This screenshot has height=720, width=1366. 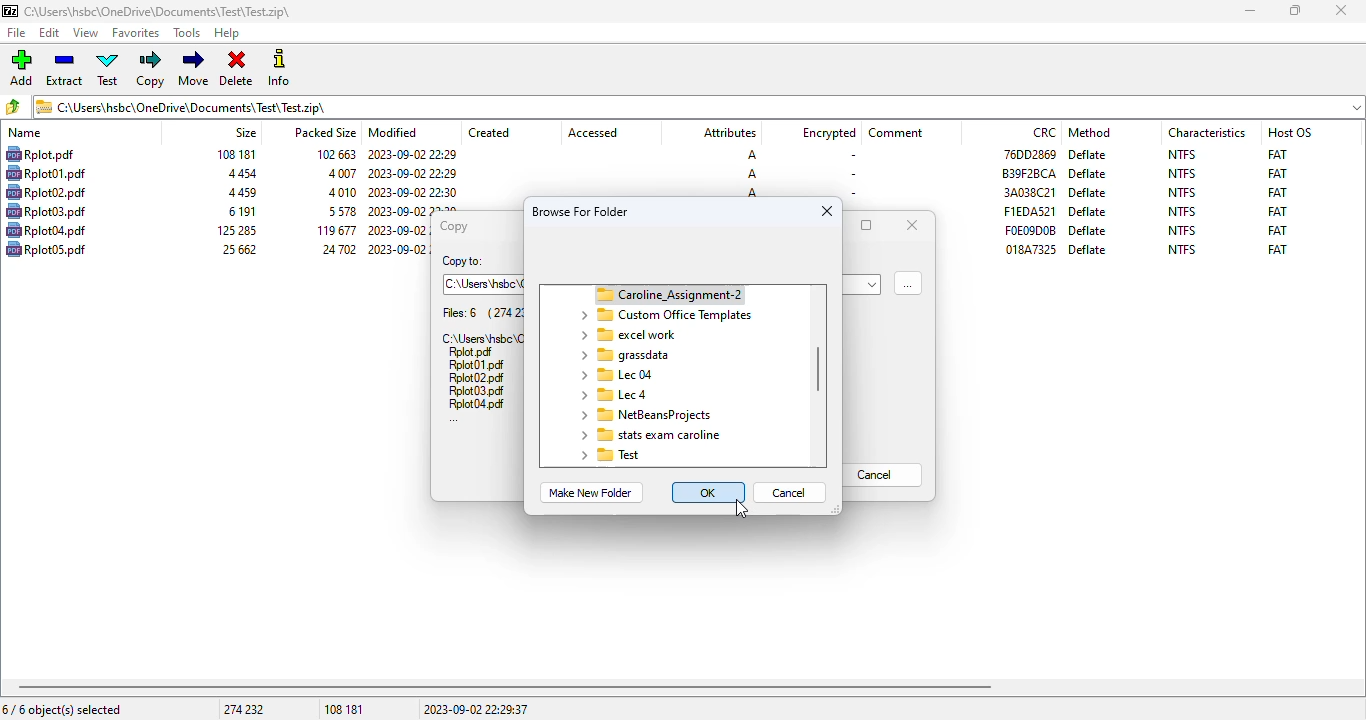 What do you see at coordinates (333, 230) in the screenshot?
I see `packed size` at bounding box center [333, 230].